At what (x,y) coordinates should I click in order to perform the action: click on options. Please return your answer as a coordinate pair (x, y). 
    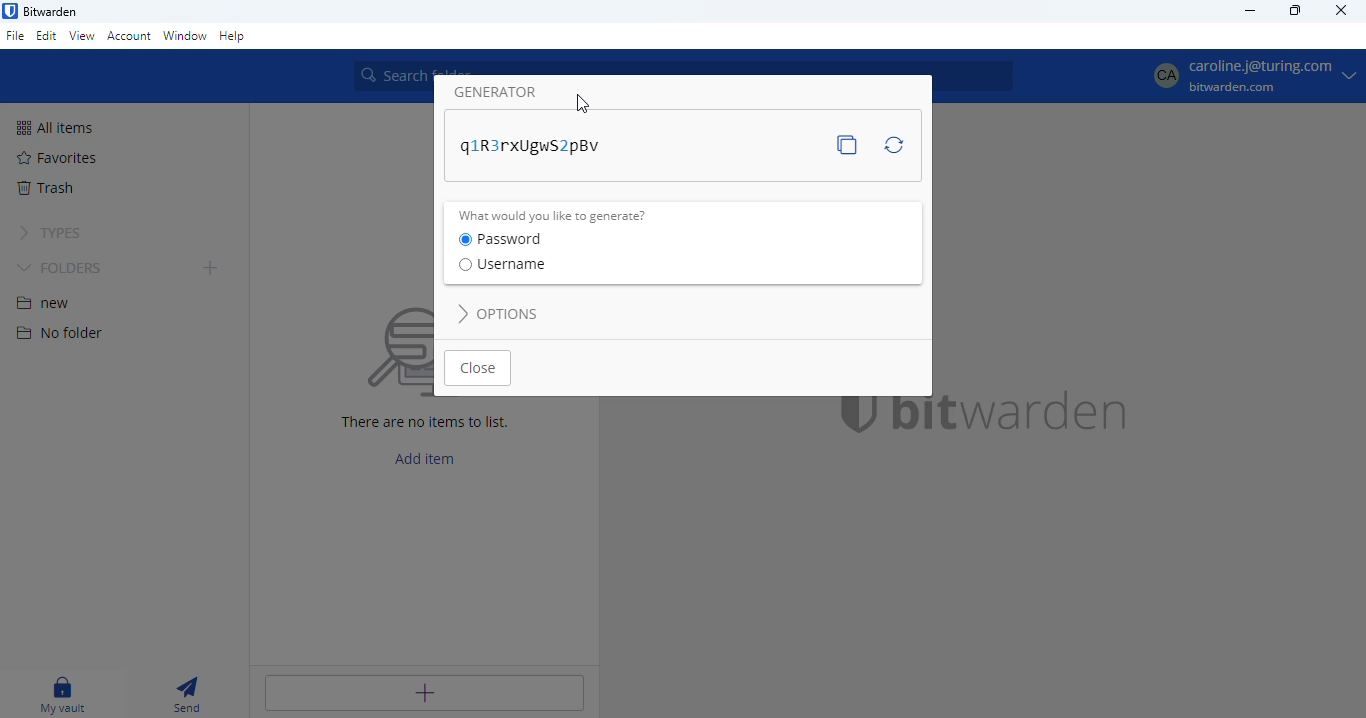
    Looking at the image, I should click on (499, 314).